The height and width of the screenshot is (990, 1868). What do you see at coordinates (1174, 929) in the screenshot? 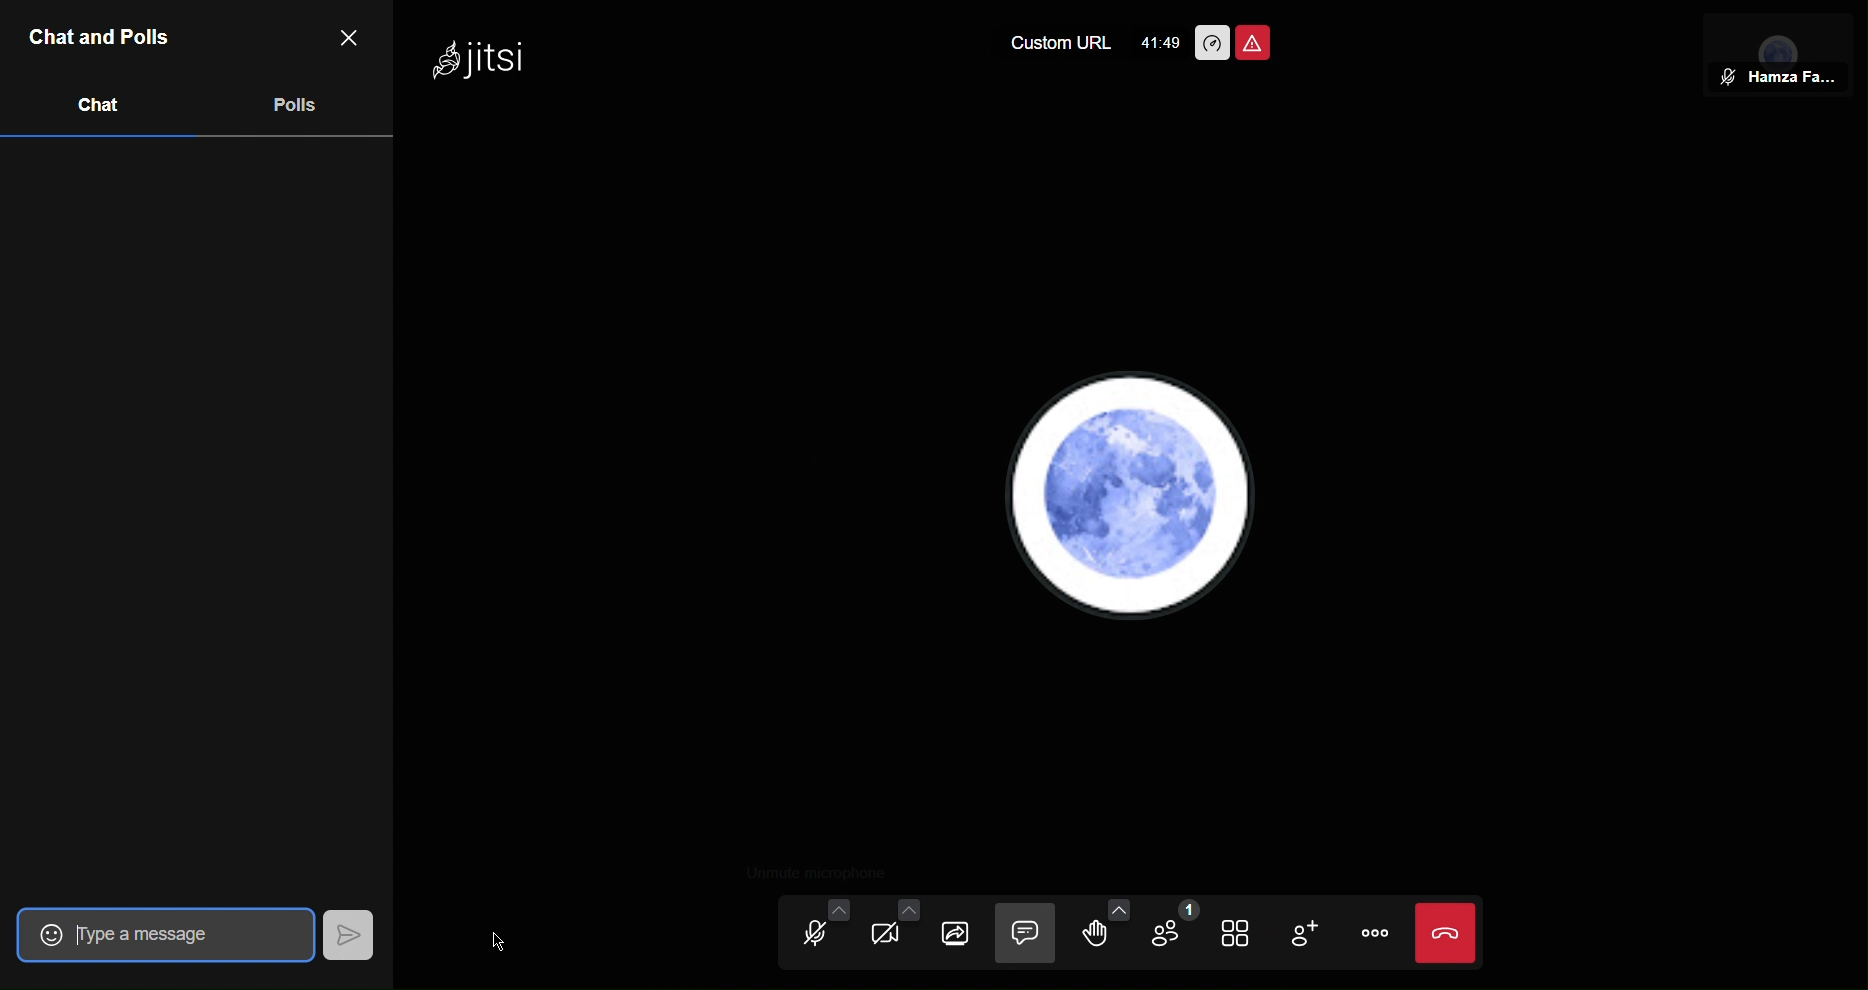
I see `Participants` at bounding box center [1174, 929].